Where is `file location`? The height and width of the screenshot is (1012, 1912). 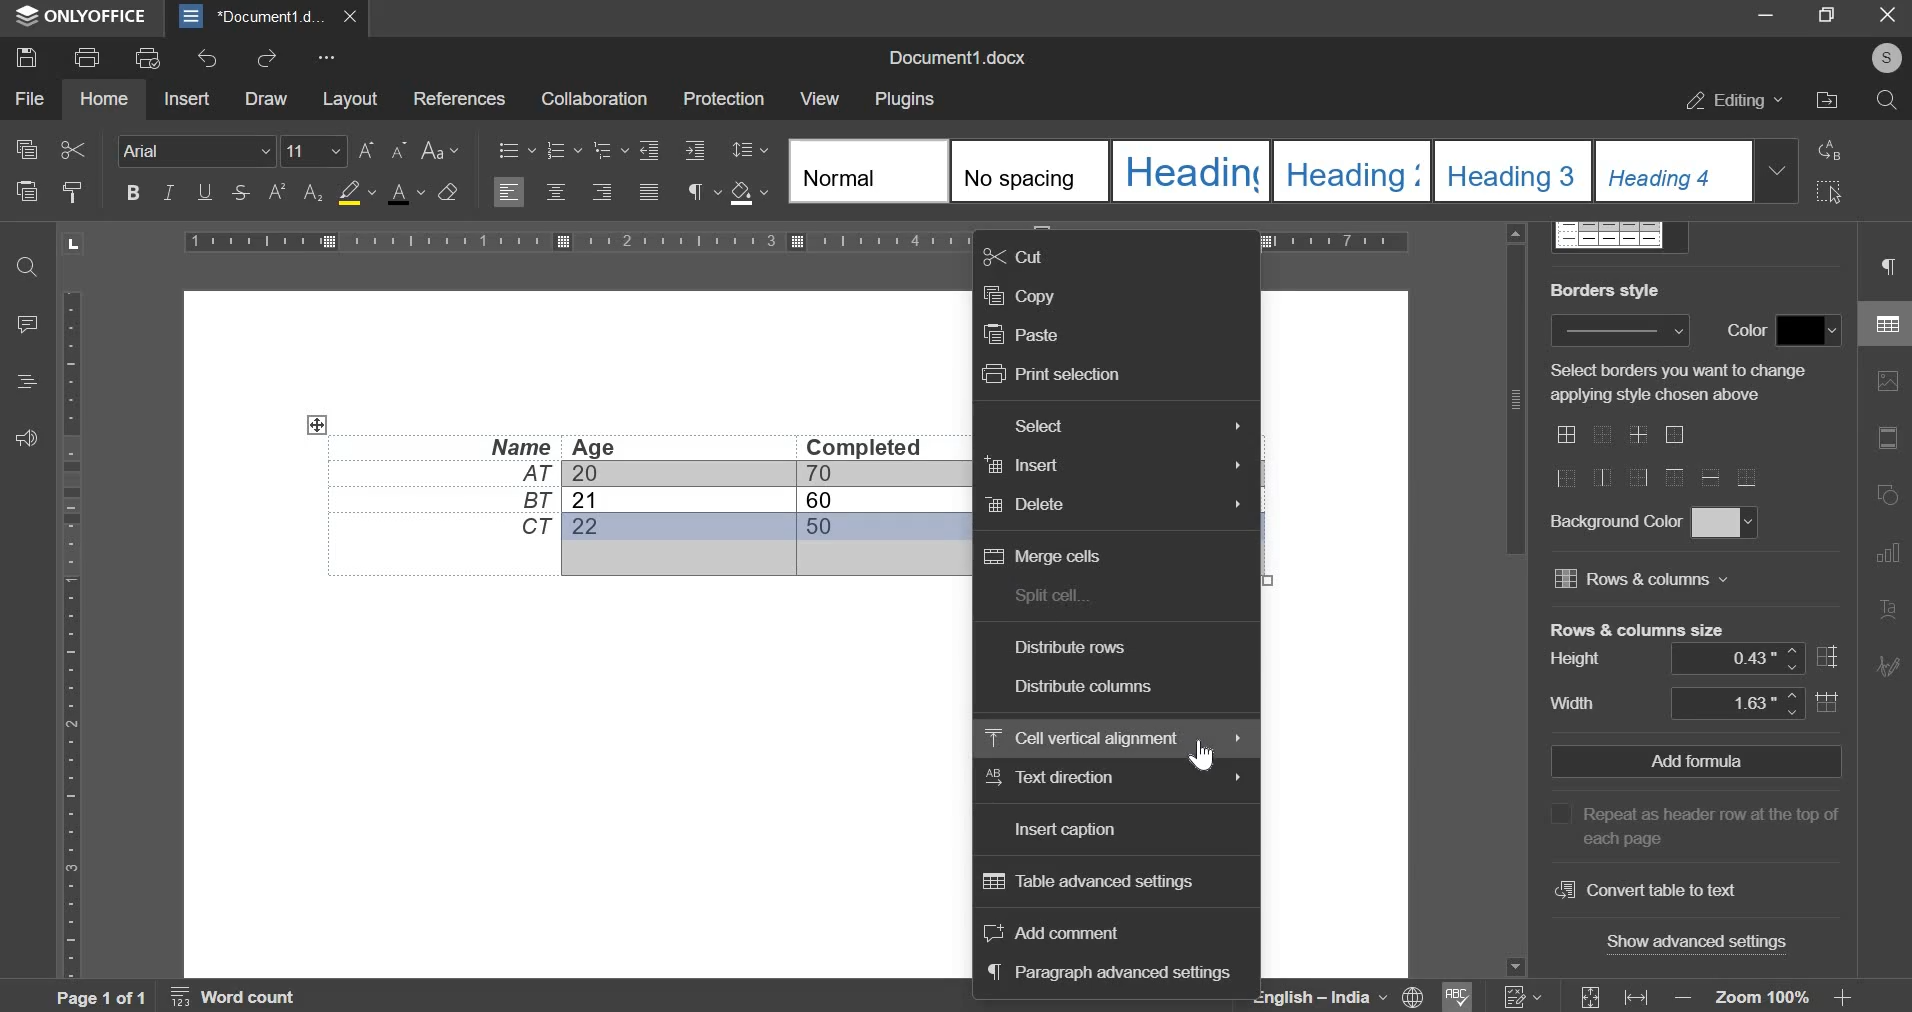 file location is located at coordinates (1826, 100).